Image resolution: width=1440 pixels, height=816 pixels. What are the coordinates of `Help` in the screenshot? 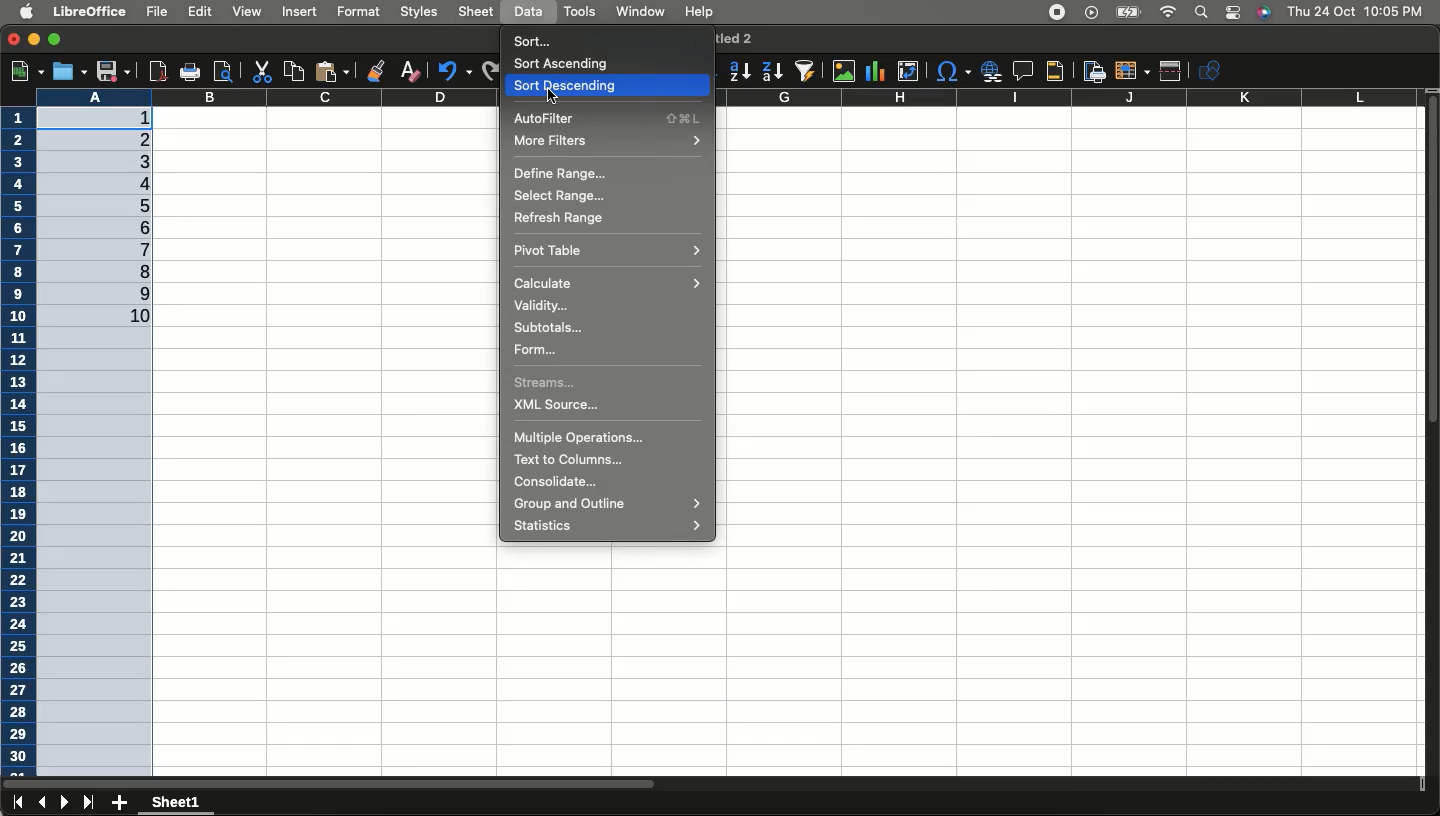 It's located at (700, 13).